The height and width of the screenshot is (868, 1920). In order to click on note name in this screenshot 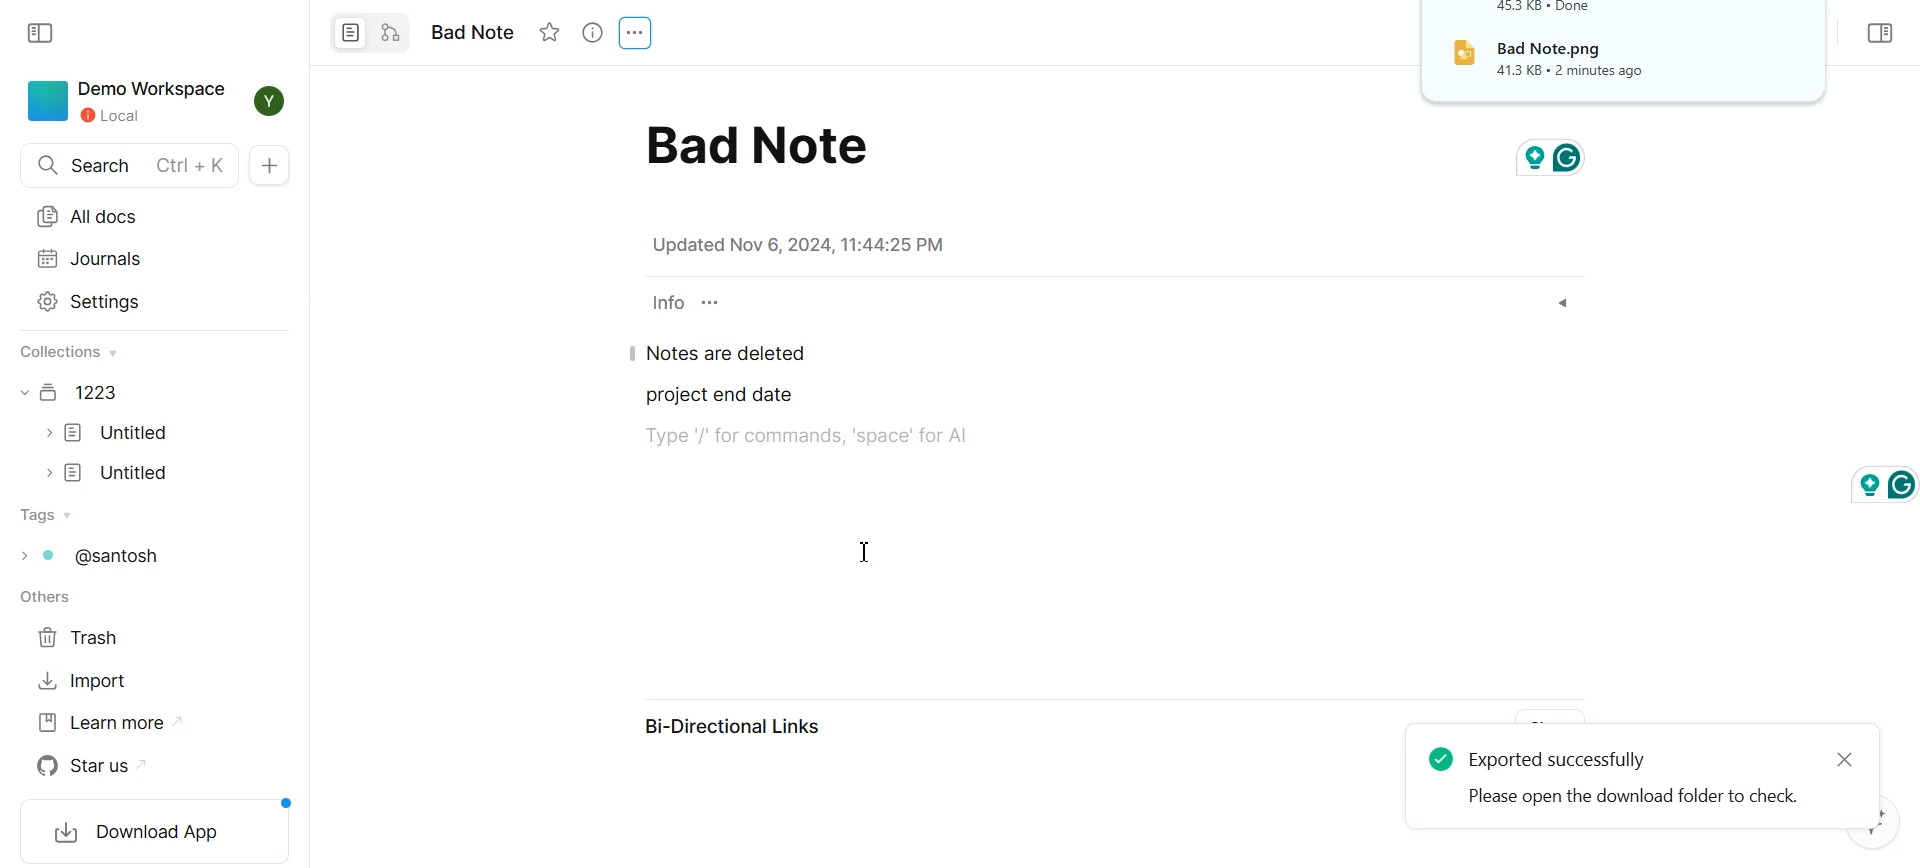, I will do `click(477, 32)`.